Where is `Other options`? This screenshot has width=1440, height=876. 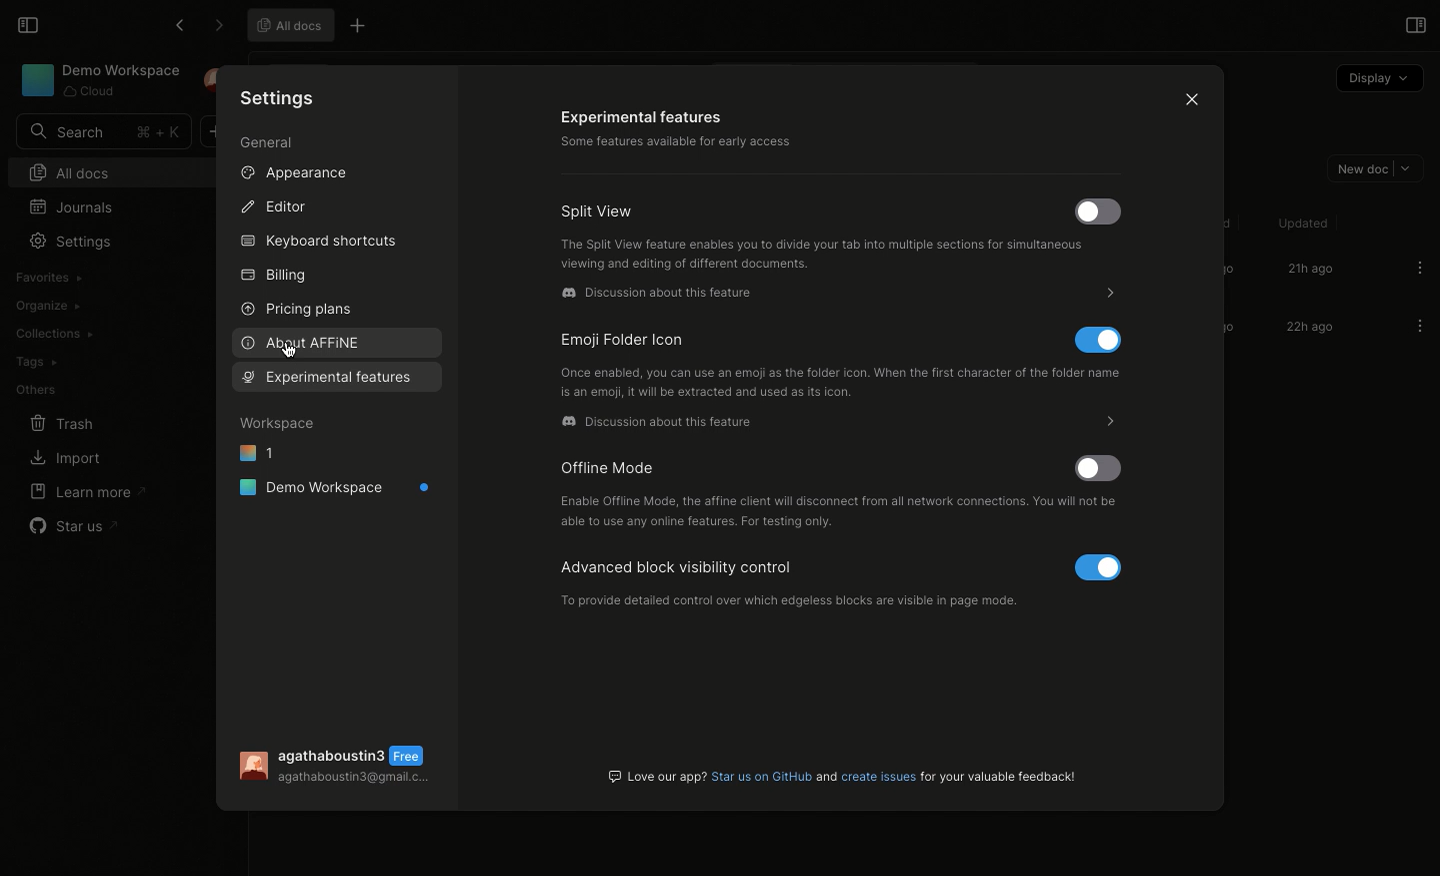
Other options is located at coordinates (360, 28).